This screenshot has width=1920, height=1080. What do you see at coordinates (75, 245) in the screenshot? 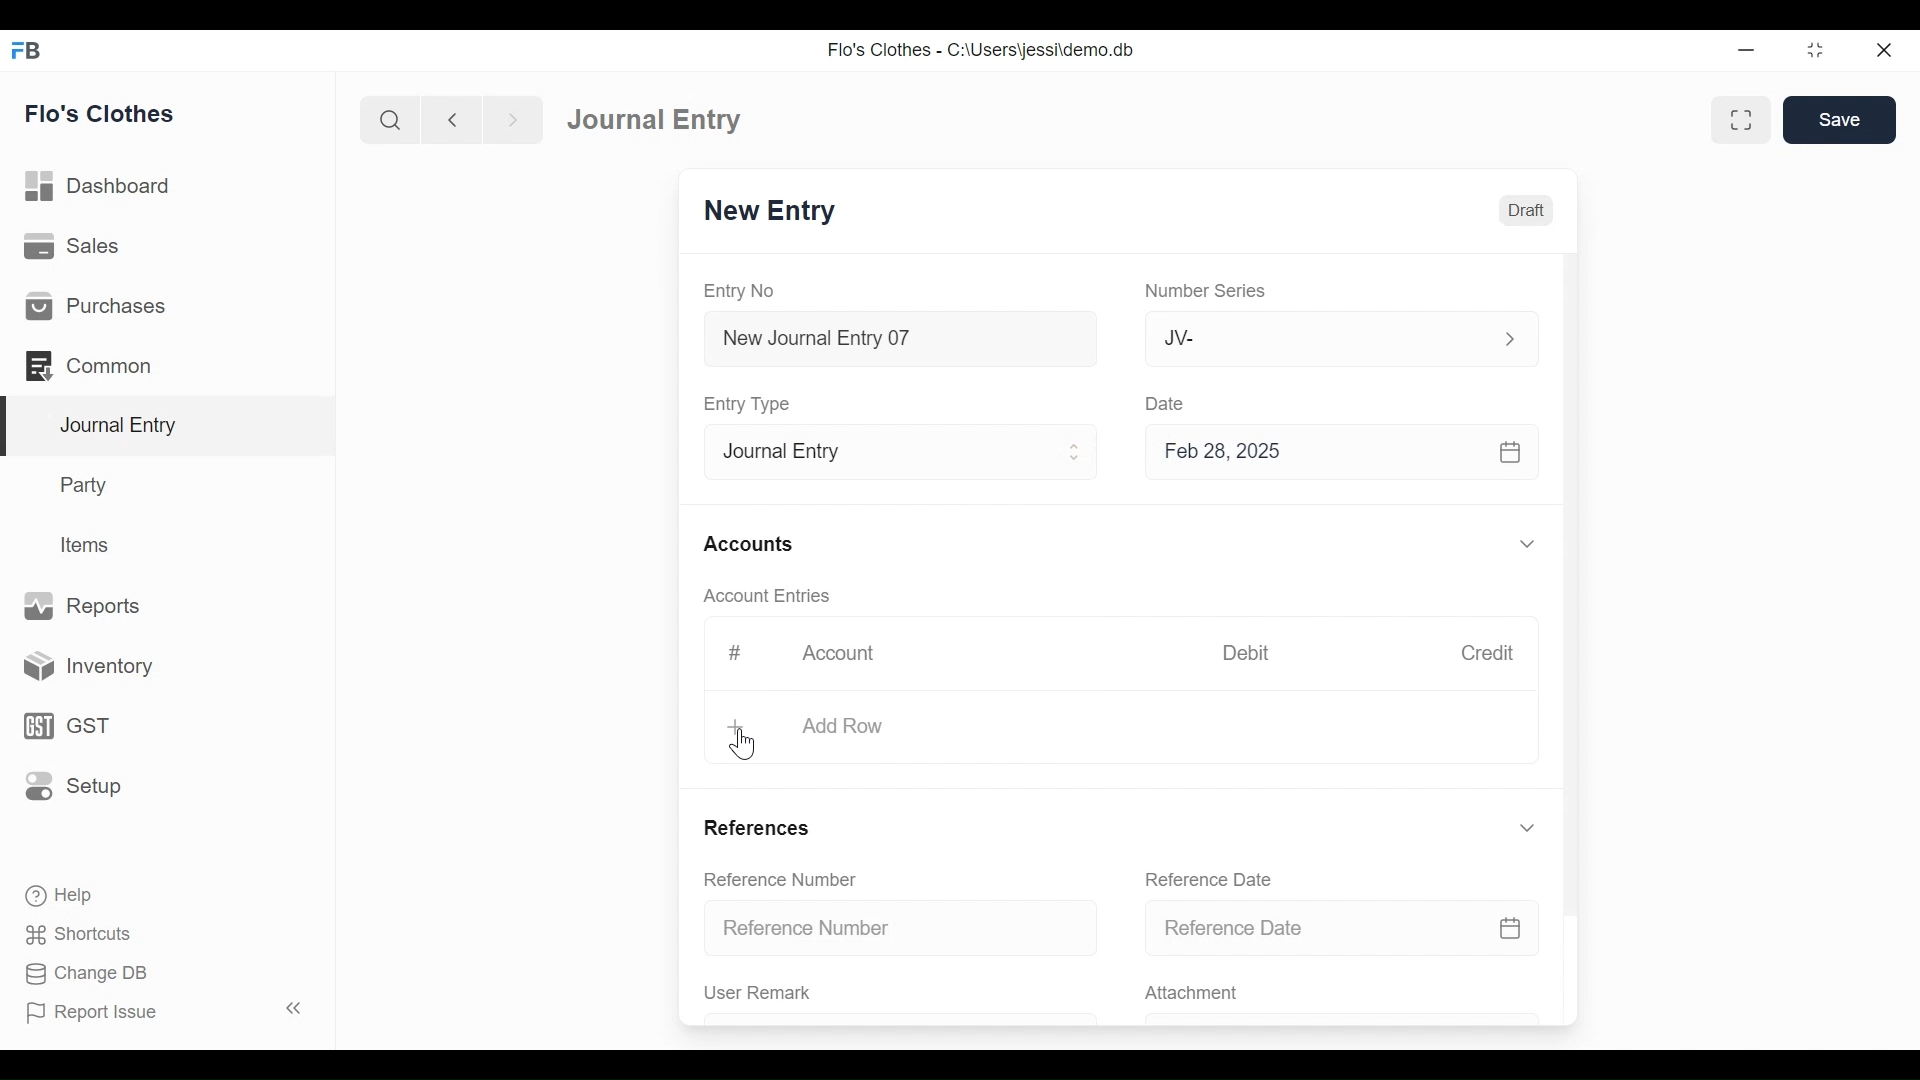
I see `Sales` at bounding box center [75, 245].